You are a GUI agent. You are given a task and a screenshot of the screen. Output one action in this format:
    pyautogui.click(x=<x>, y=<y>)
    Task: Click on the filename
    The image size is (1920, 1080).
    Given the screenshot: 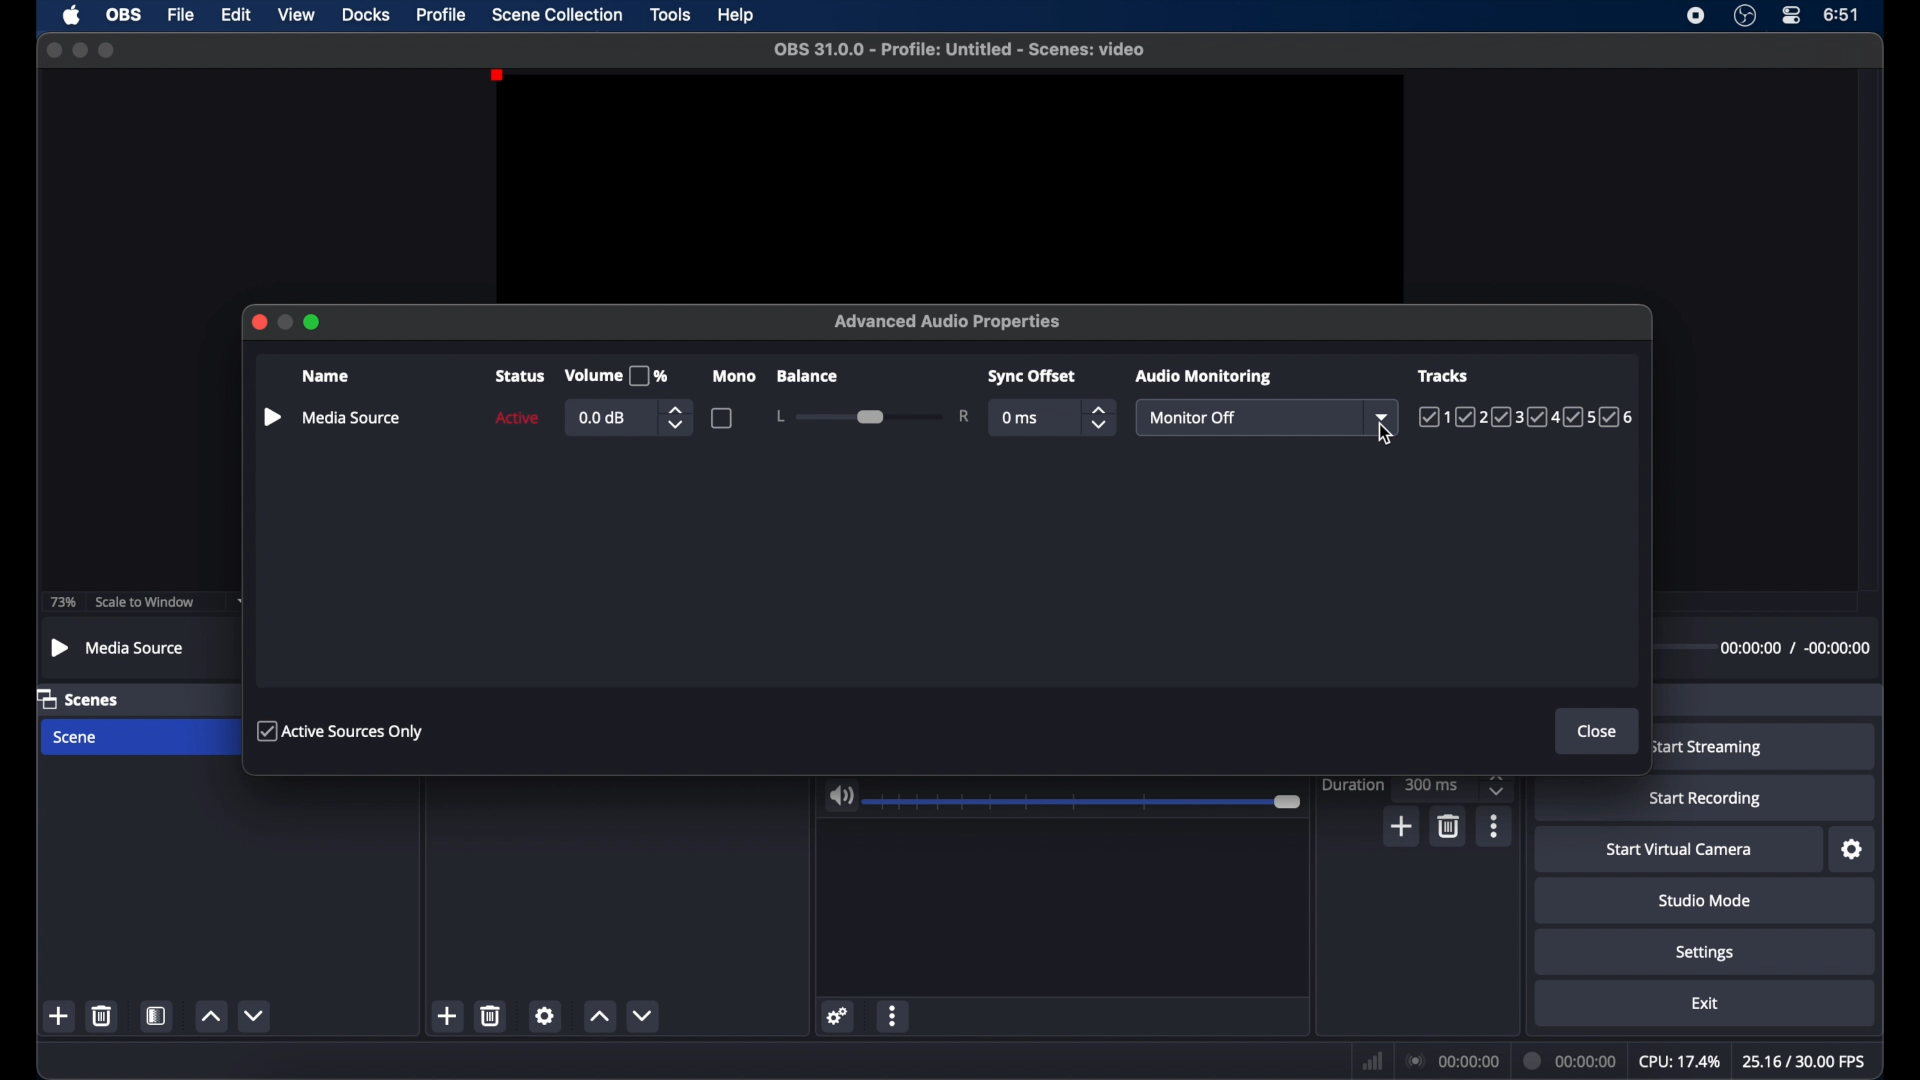 What is the action you would take?
    pyautogui.click(x=961, y=50)
    